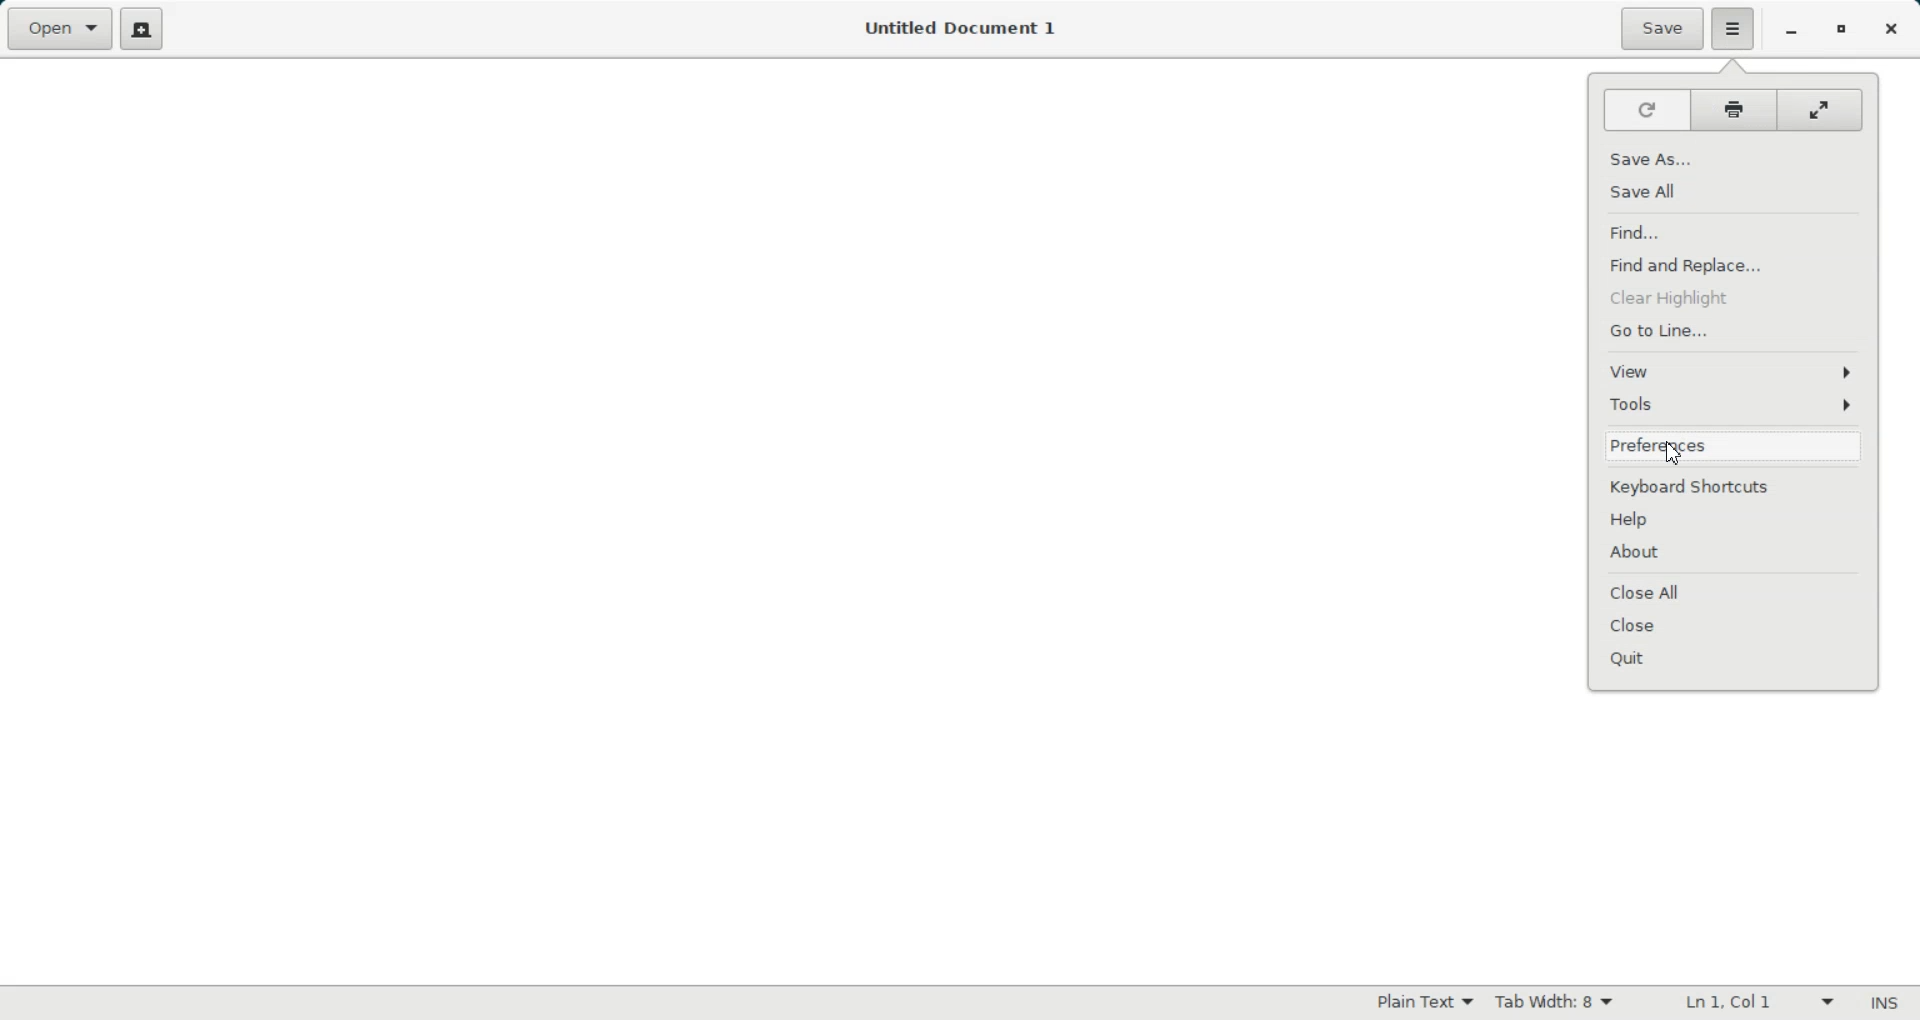  What do you see at coordinates (1735, 660) in the screenshot?
I see `Quit` at bounding box center [1735, 660].